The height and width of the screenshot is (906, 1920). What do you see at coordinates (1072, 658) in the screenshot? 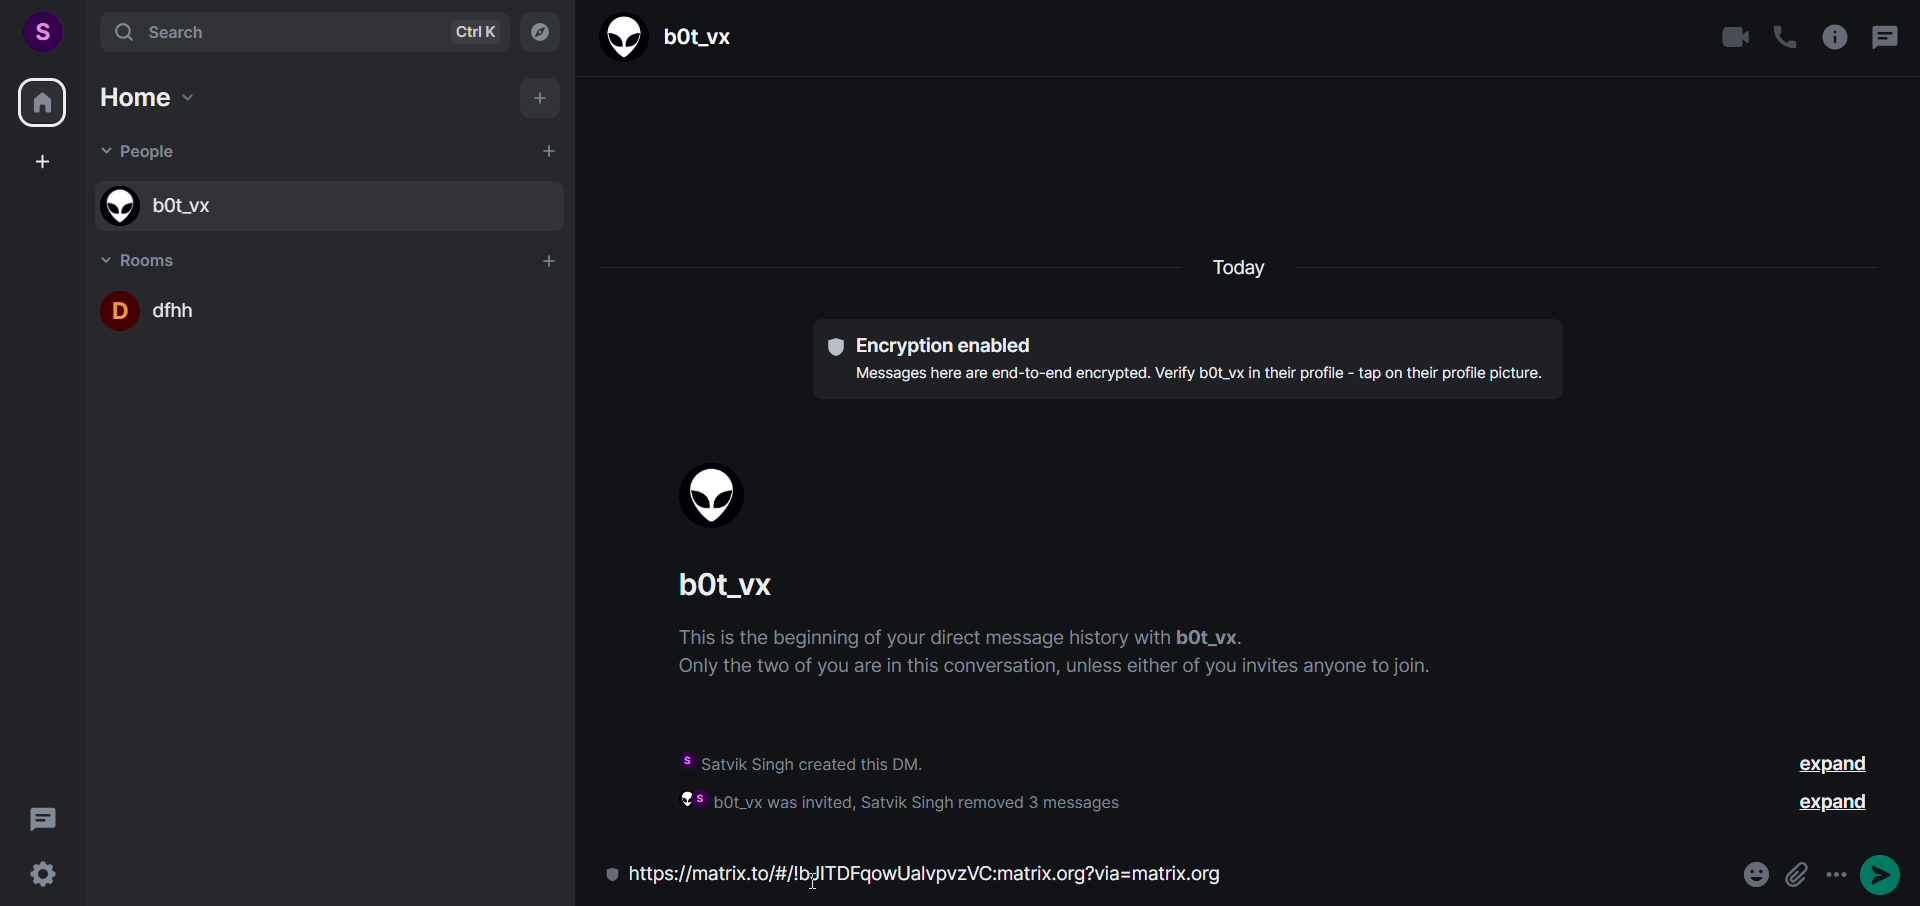
I see `instructions` at bounding box center [1072, 658].